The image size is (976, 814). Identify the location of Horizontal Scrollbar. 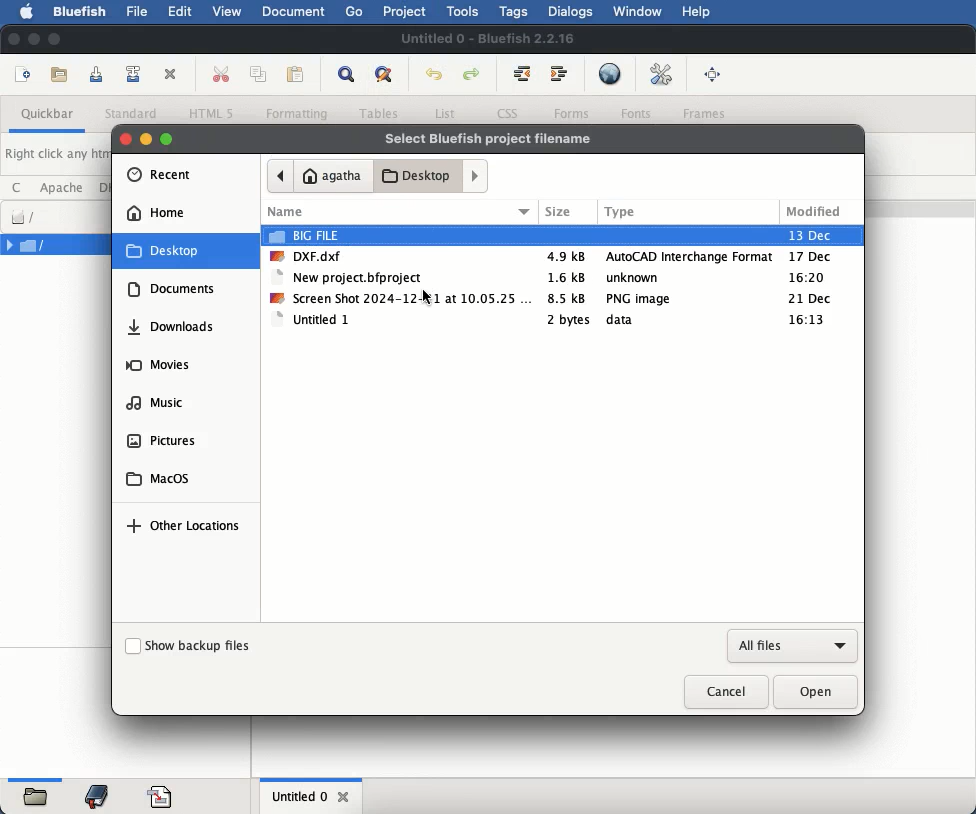
(36, 777).